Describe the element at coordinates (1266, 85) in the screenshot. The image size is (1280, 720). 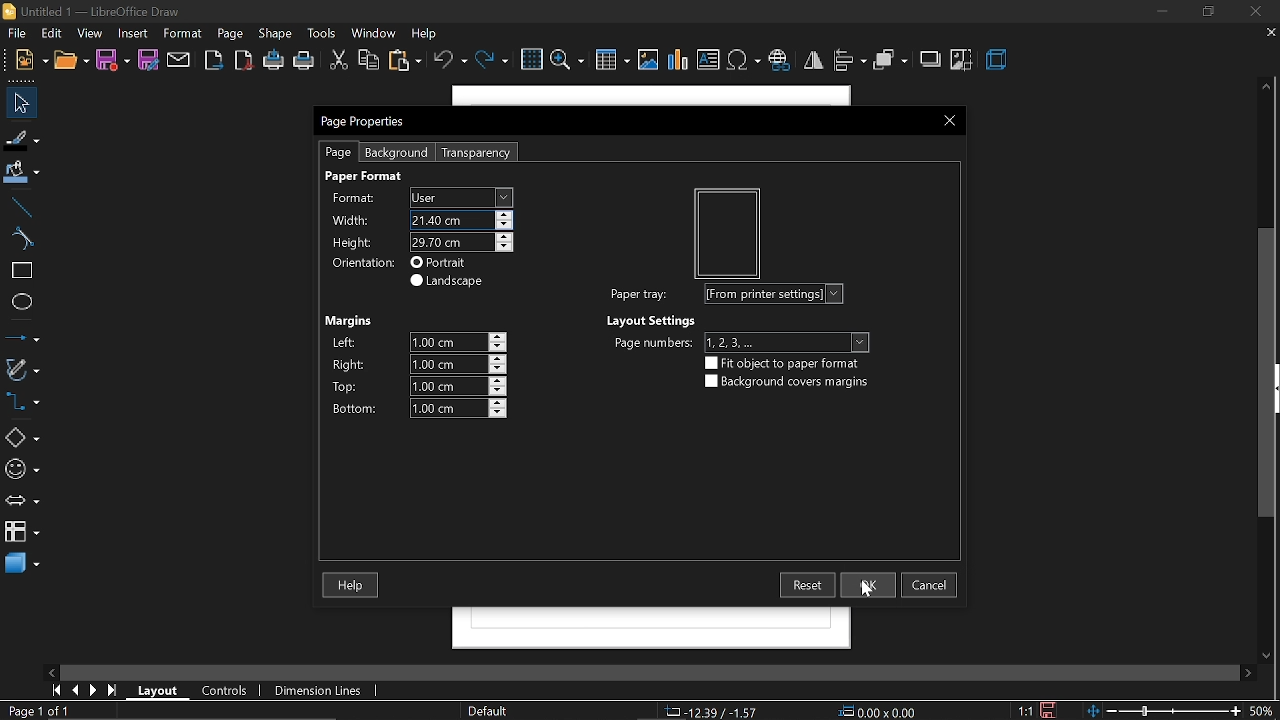
I see `move up` at that location.